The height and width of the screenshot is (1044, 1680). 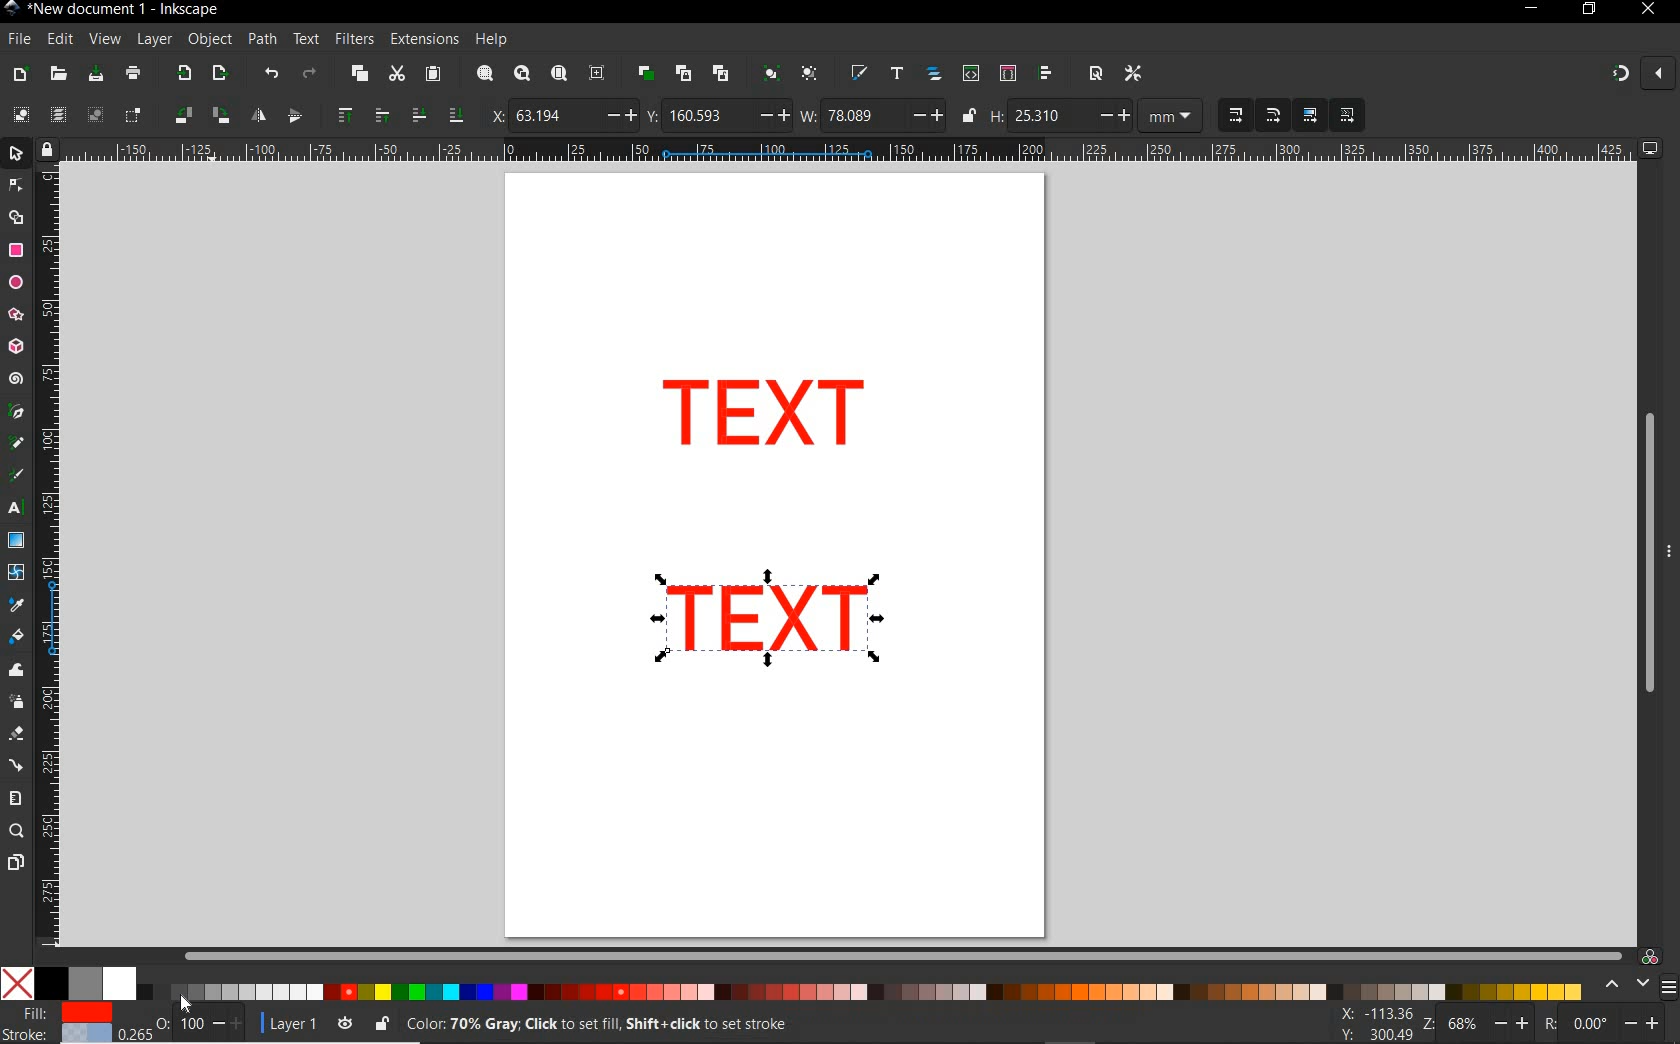 I want to click on color palette, so click(x=887, y=987).